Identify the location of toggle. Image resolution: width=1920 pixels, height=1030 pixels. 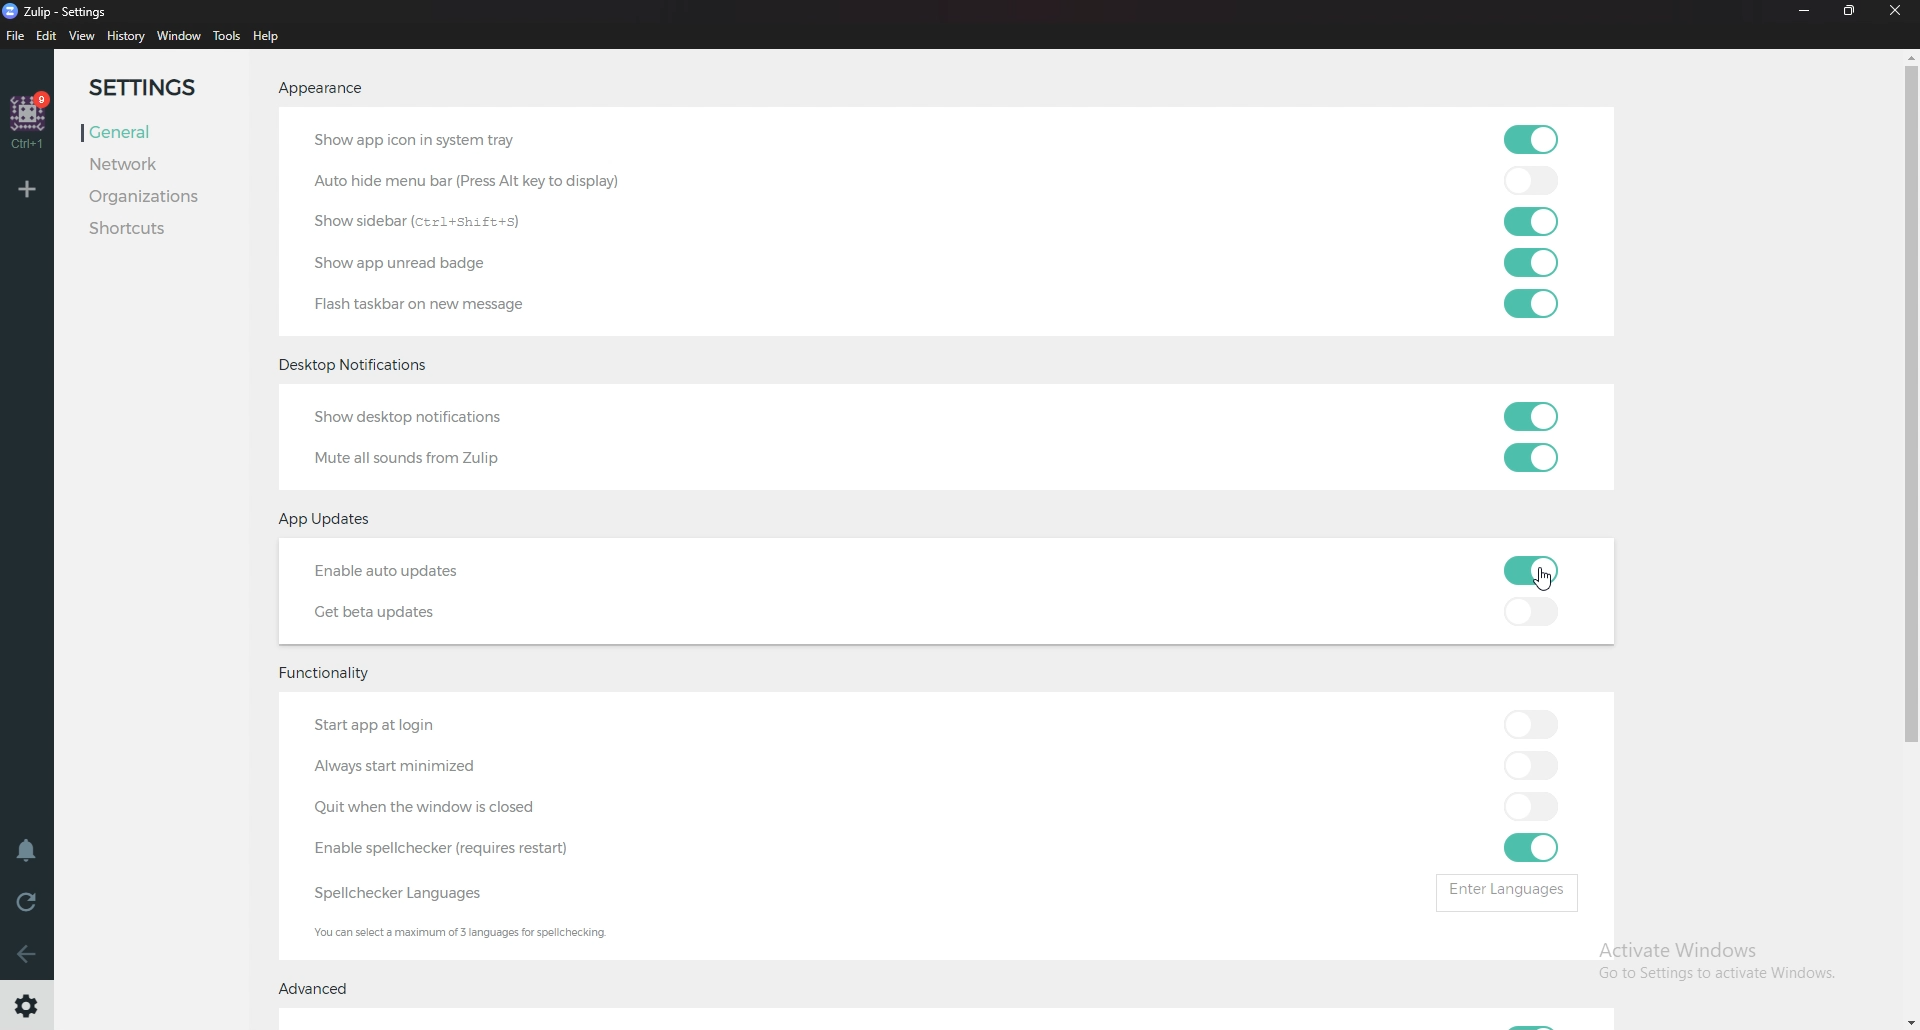
(1531, 848).